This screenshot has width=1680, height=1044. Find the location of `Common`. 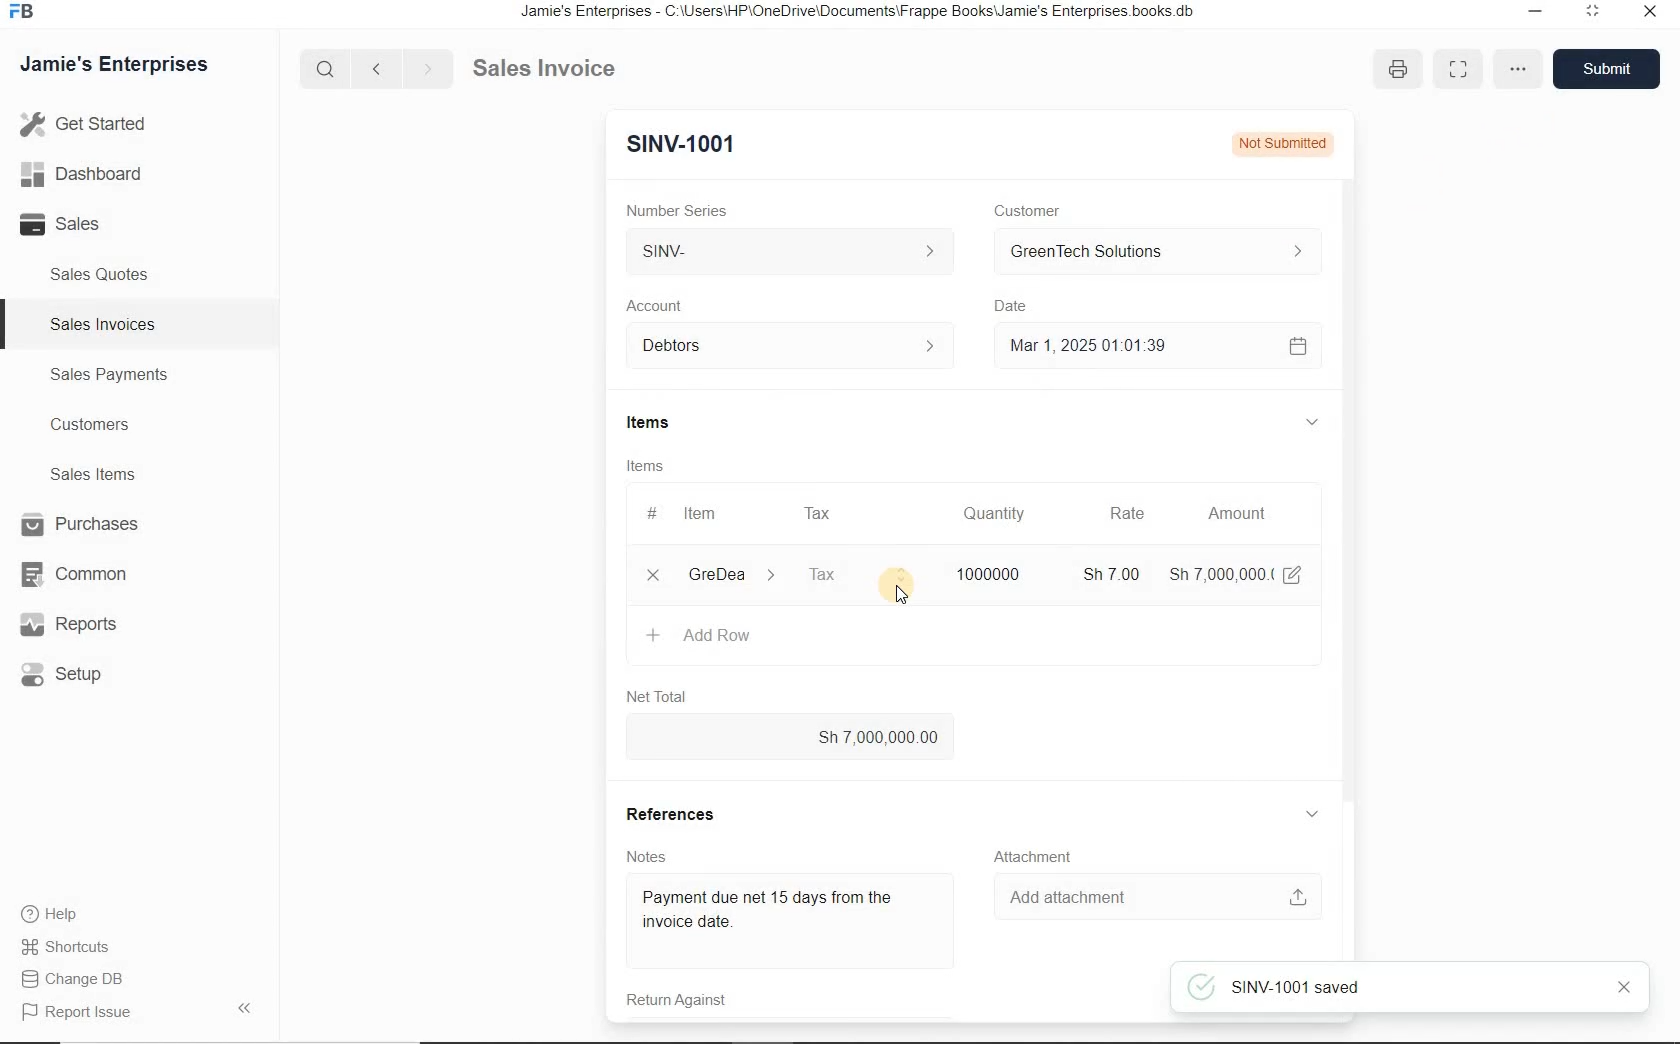

Common is located at coordinates (71, 573).